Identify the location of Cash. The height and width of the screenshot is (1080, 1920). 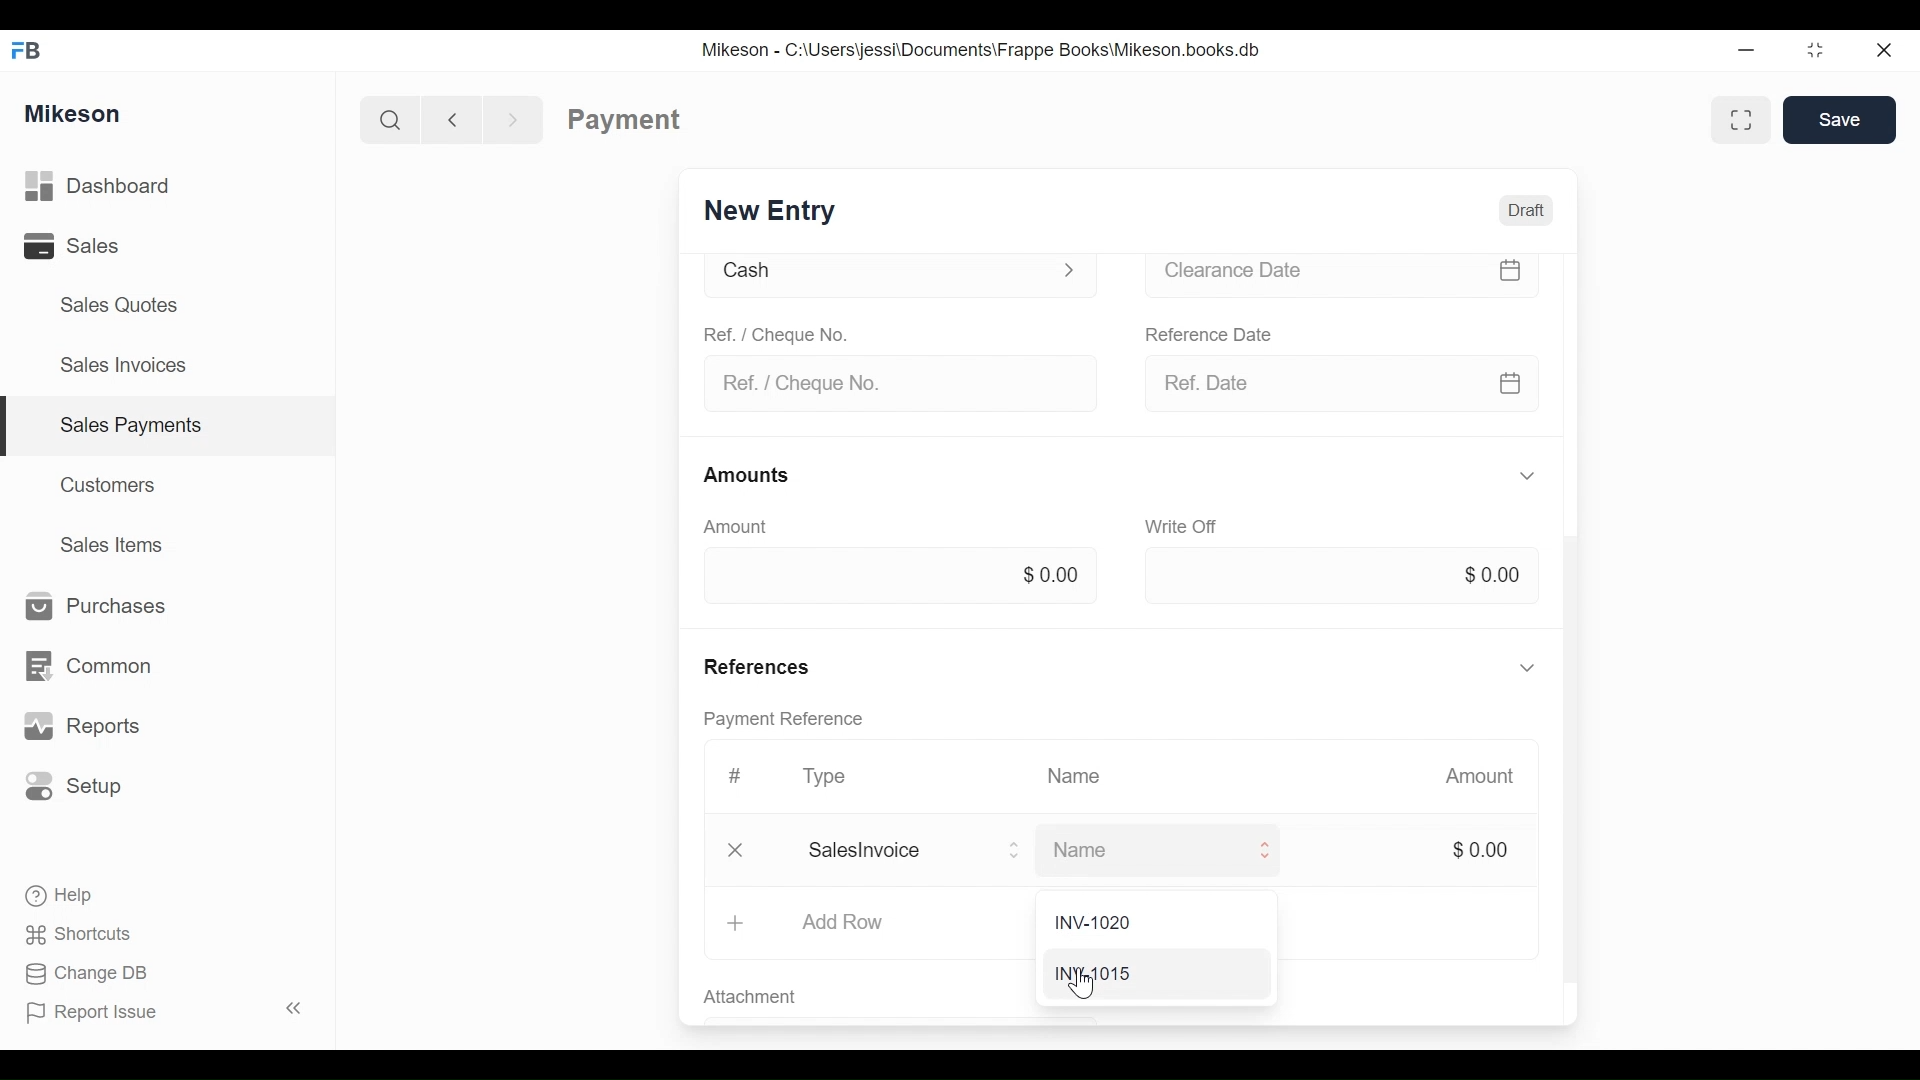
(891, 275).